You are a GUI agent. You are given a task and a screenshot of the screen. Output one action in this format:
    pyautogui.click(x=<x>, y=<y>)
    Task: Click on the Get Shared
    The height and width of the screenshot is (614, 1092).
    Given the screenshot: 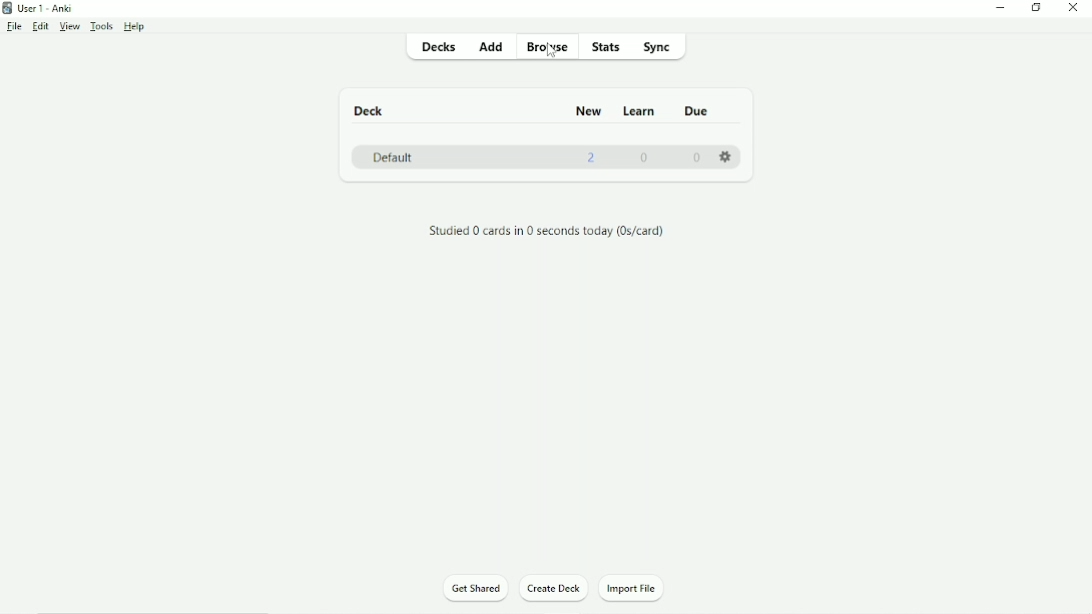 What is the action you would take?
    pyautogui.click(x=474, y=587)
    